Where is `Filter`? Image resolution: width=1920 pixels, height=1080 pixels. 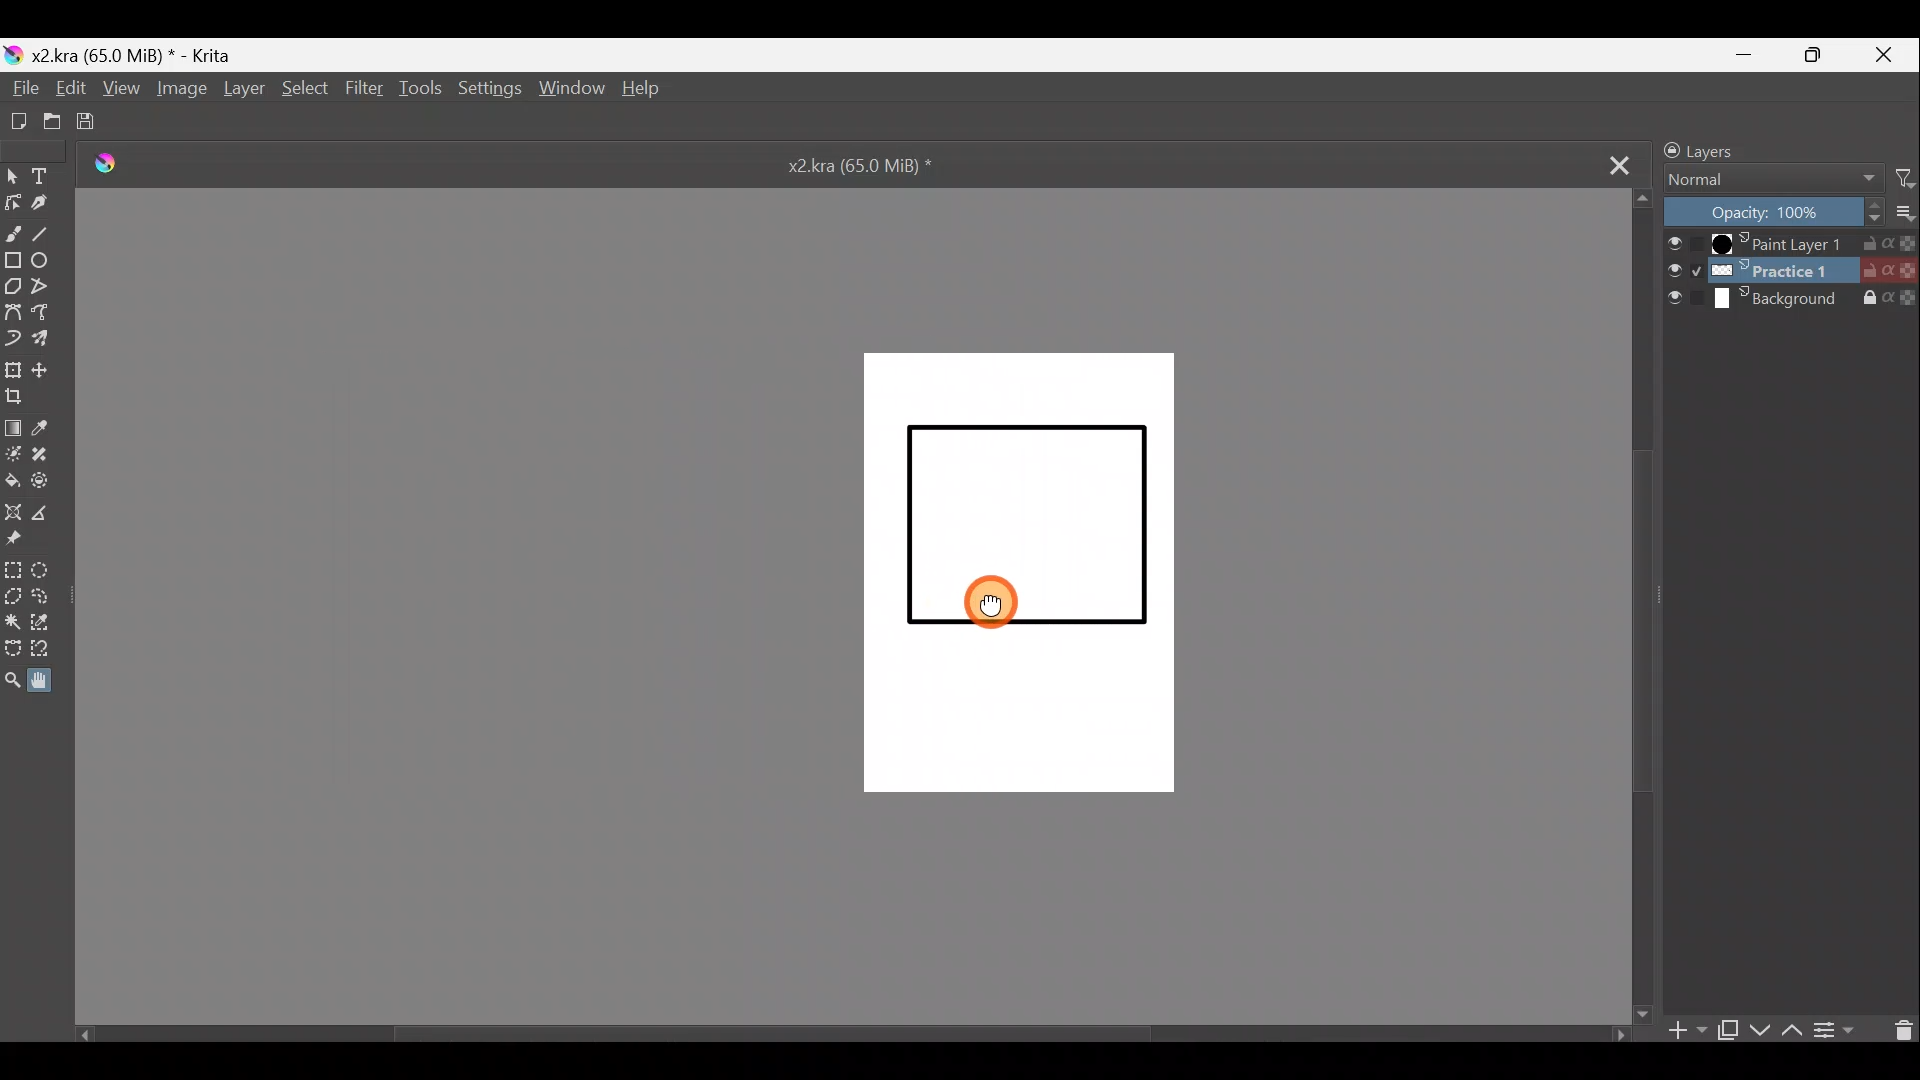 Filter is located at coordinates (1897, 182).